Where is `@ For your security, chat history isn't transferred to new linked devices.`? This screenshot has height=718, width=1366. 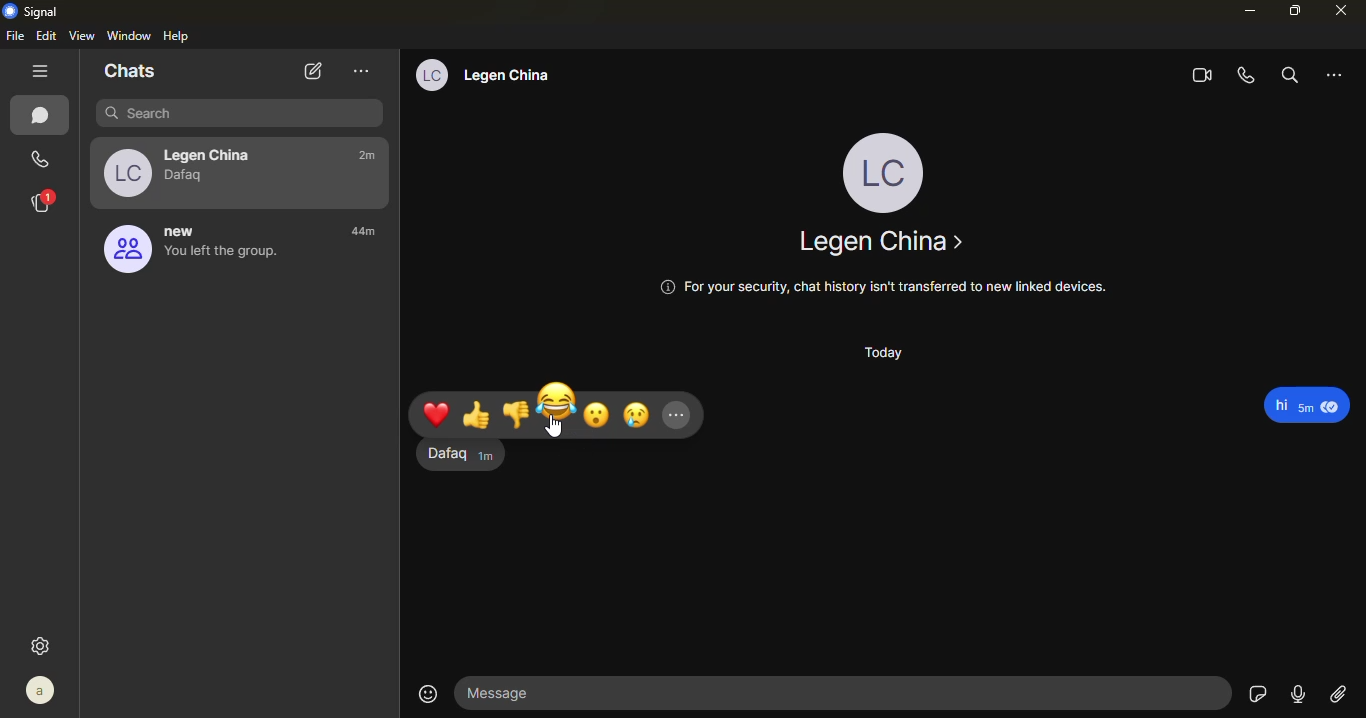 @ For your security, chat history isn't transferred to new linked devices. is located at coordinates (880, 286).